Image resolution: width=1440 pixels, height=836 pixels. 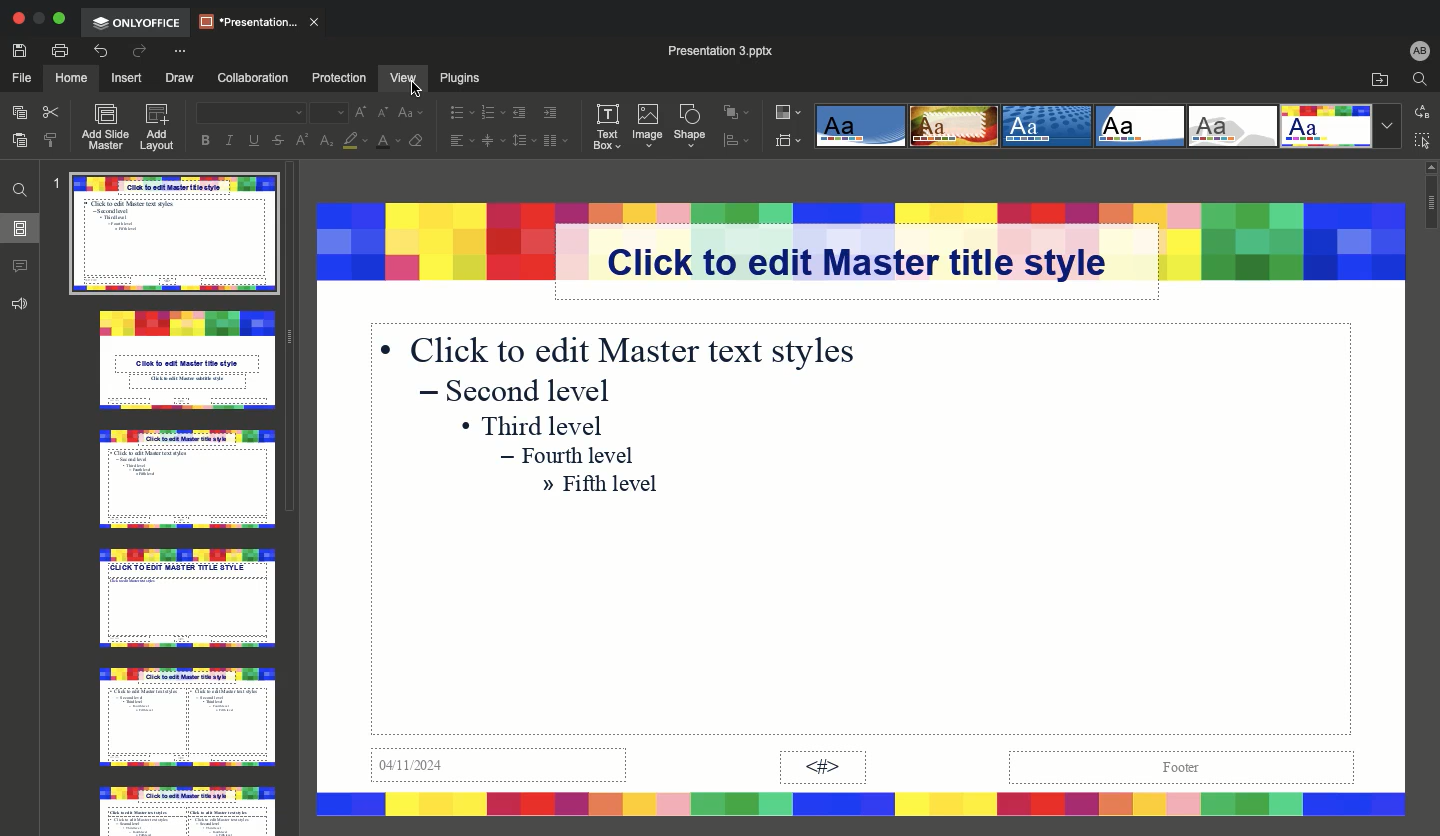 What do you see at coordinates (557, 142) in the screenshot?
I see `Column` at bounding box center [557, 142].